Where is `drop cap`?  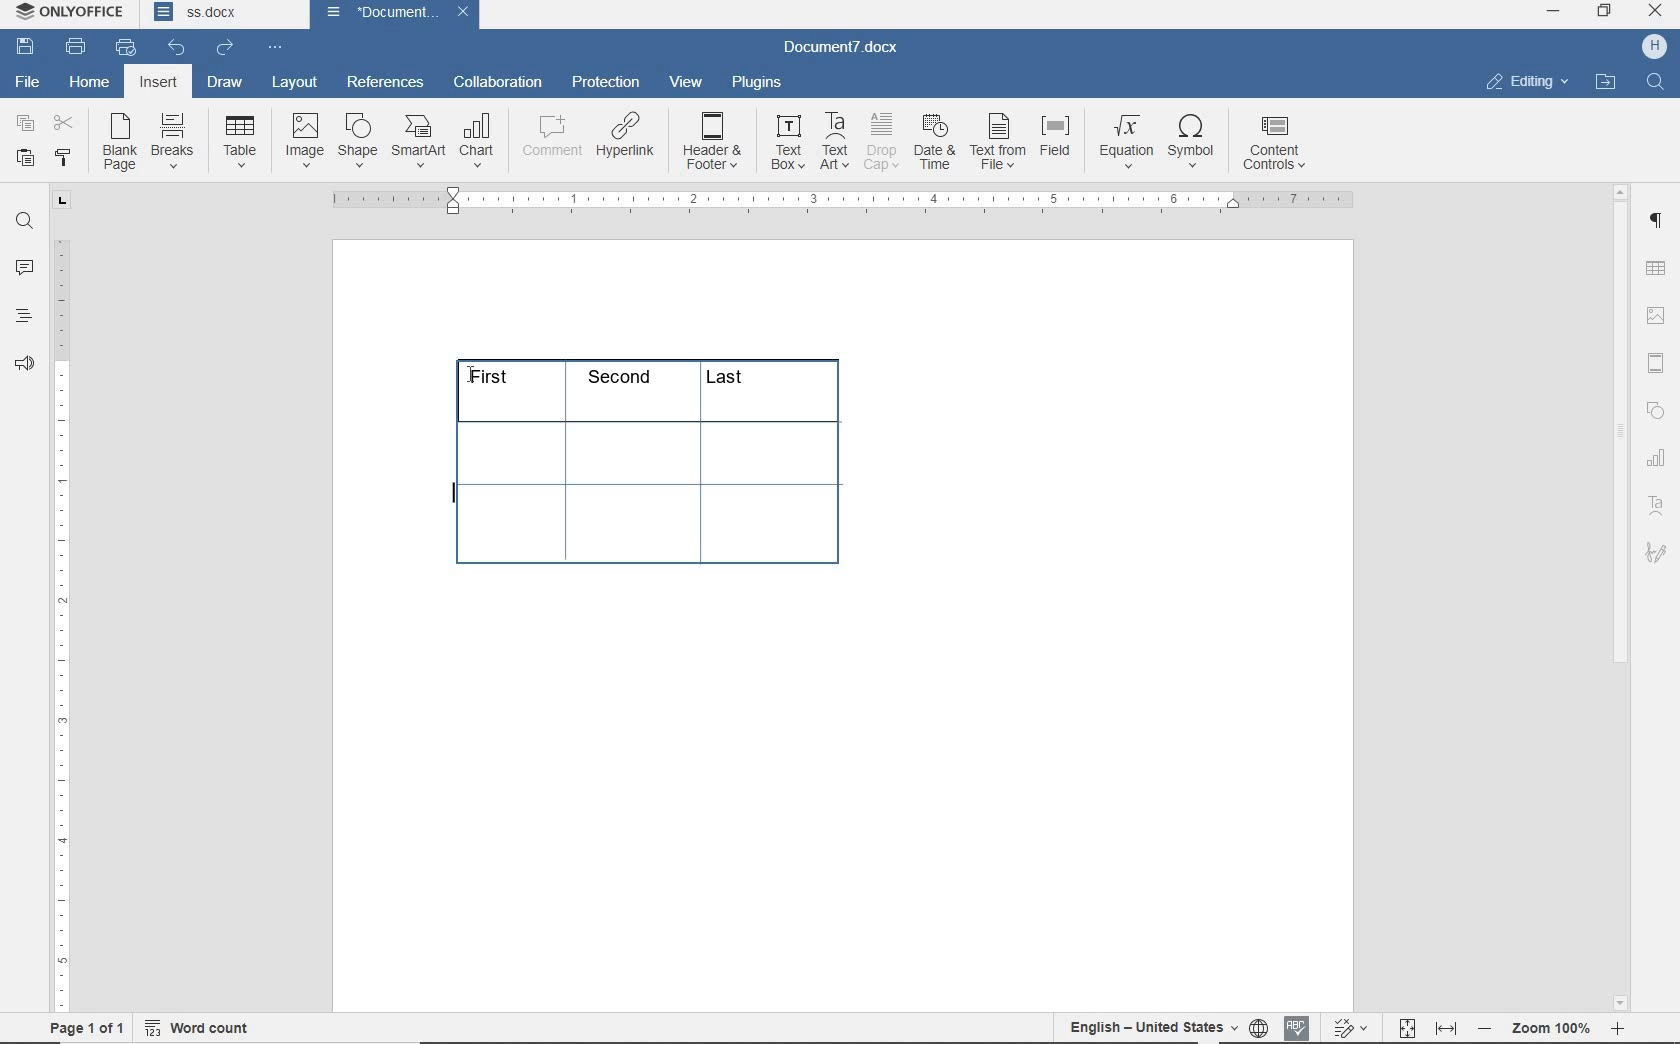
drop cap is located at coordinates (881, 142).